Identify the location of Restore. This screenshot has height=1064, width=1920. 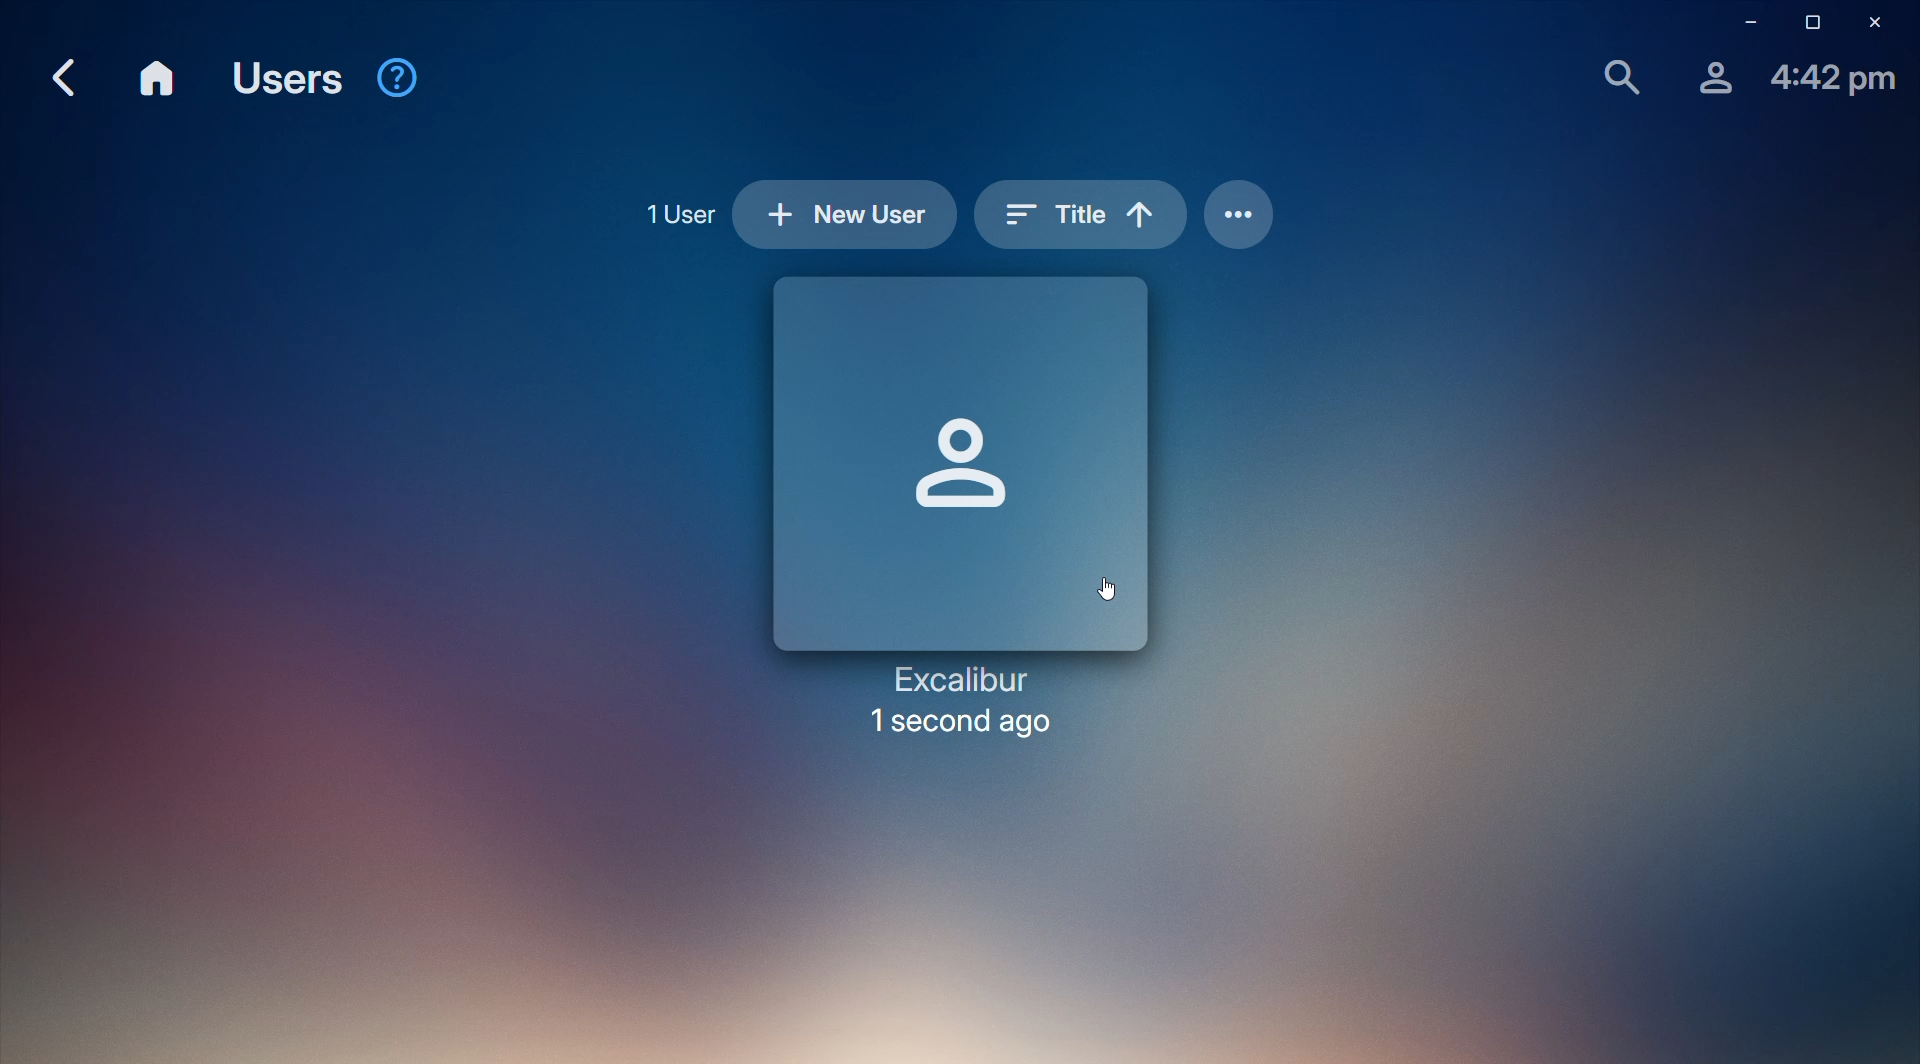
(1806, 24).